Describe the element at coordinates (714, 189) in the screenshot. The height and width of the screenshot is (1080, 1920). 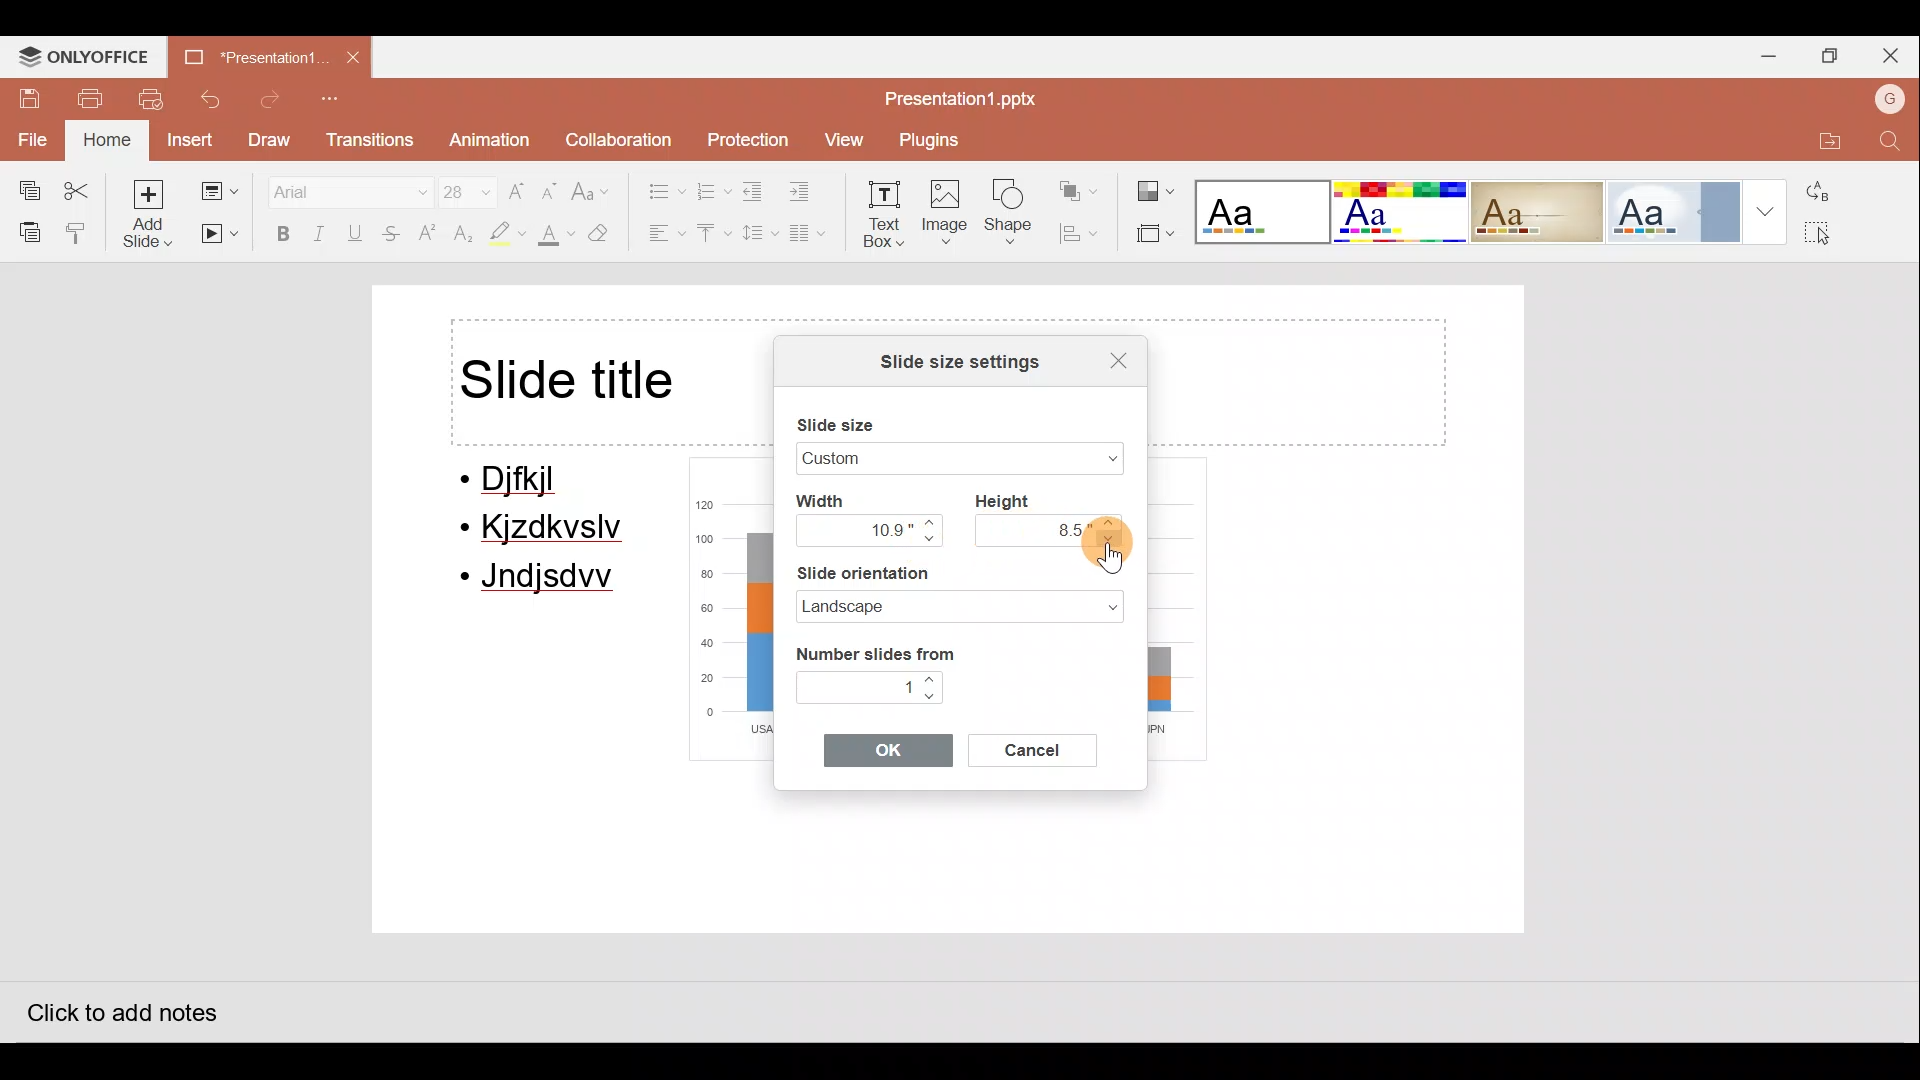
I see `Numbering` at that location.